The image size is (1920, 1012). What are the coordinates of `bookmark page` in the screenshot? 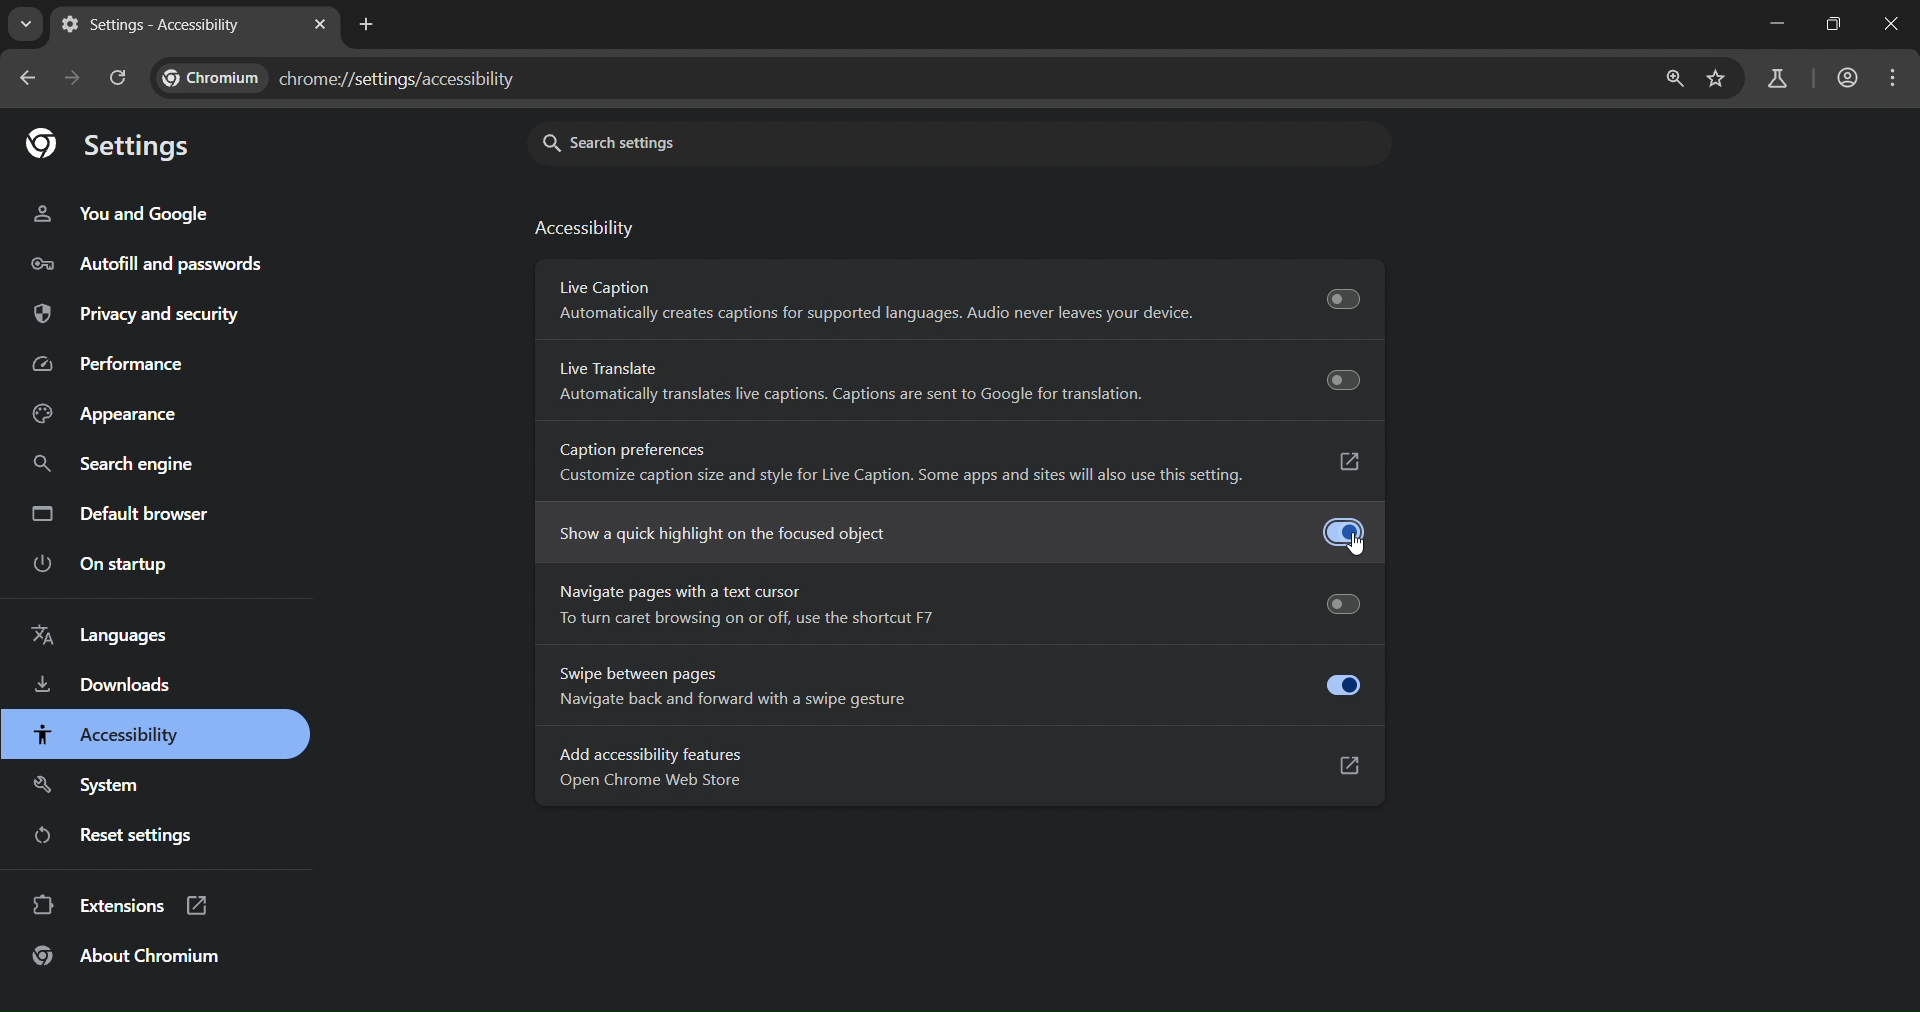 It's located at (1717, 78).